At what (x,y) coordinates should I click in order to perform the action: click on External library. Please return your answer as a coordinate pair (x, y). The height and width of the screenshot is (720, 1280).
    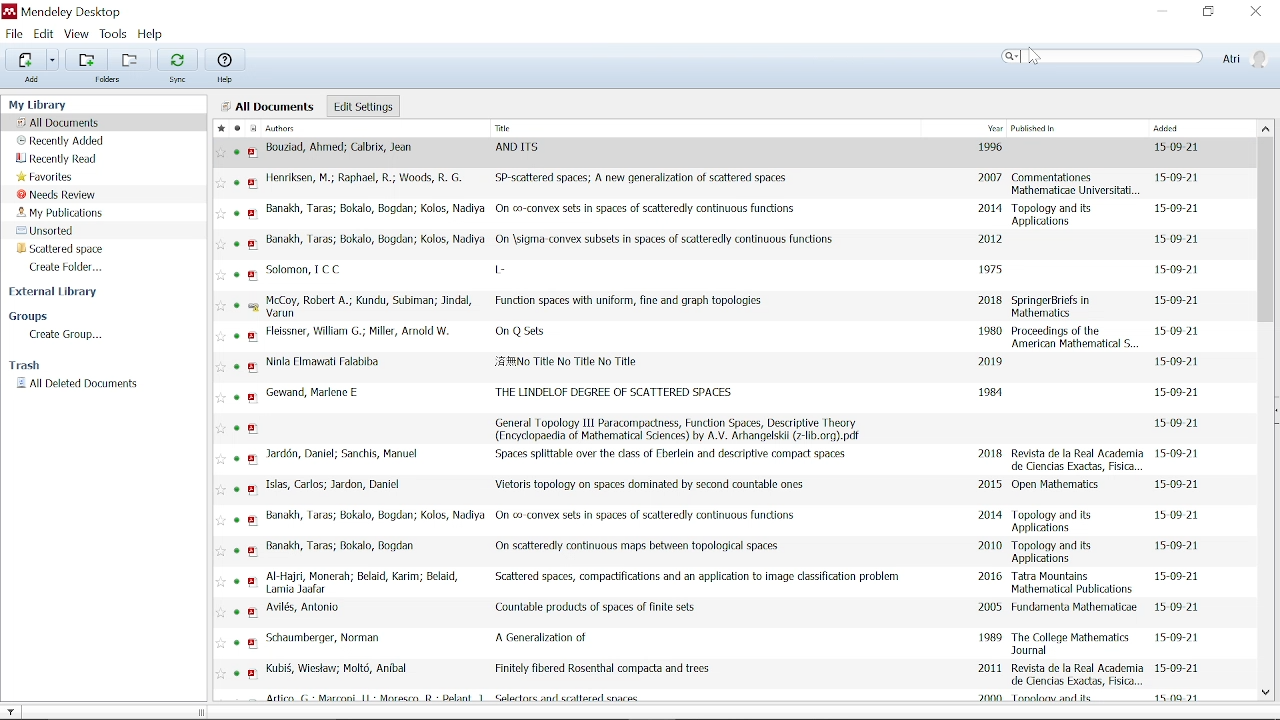
    Looking at the image, I should click on (65, 293).